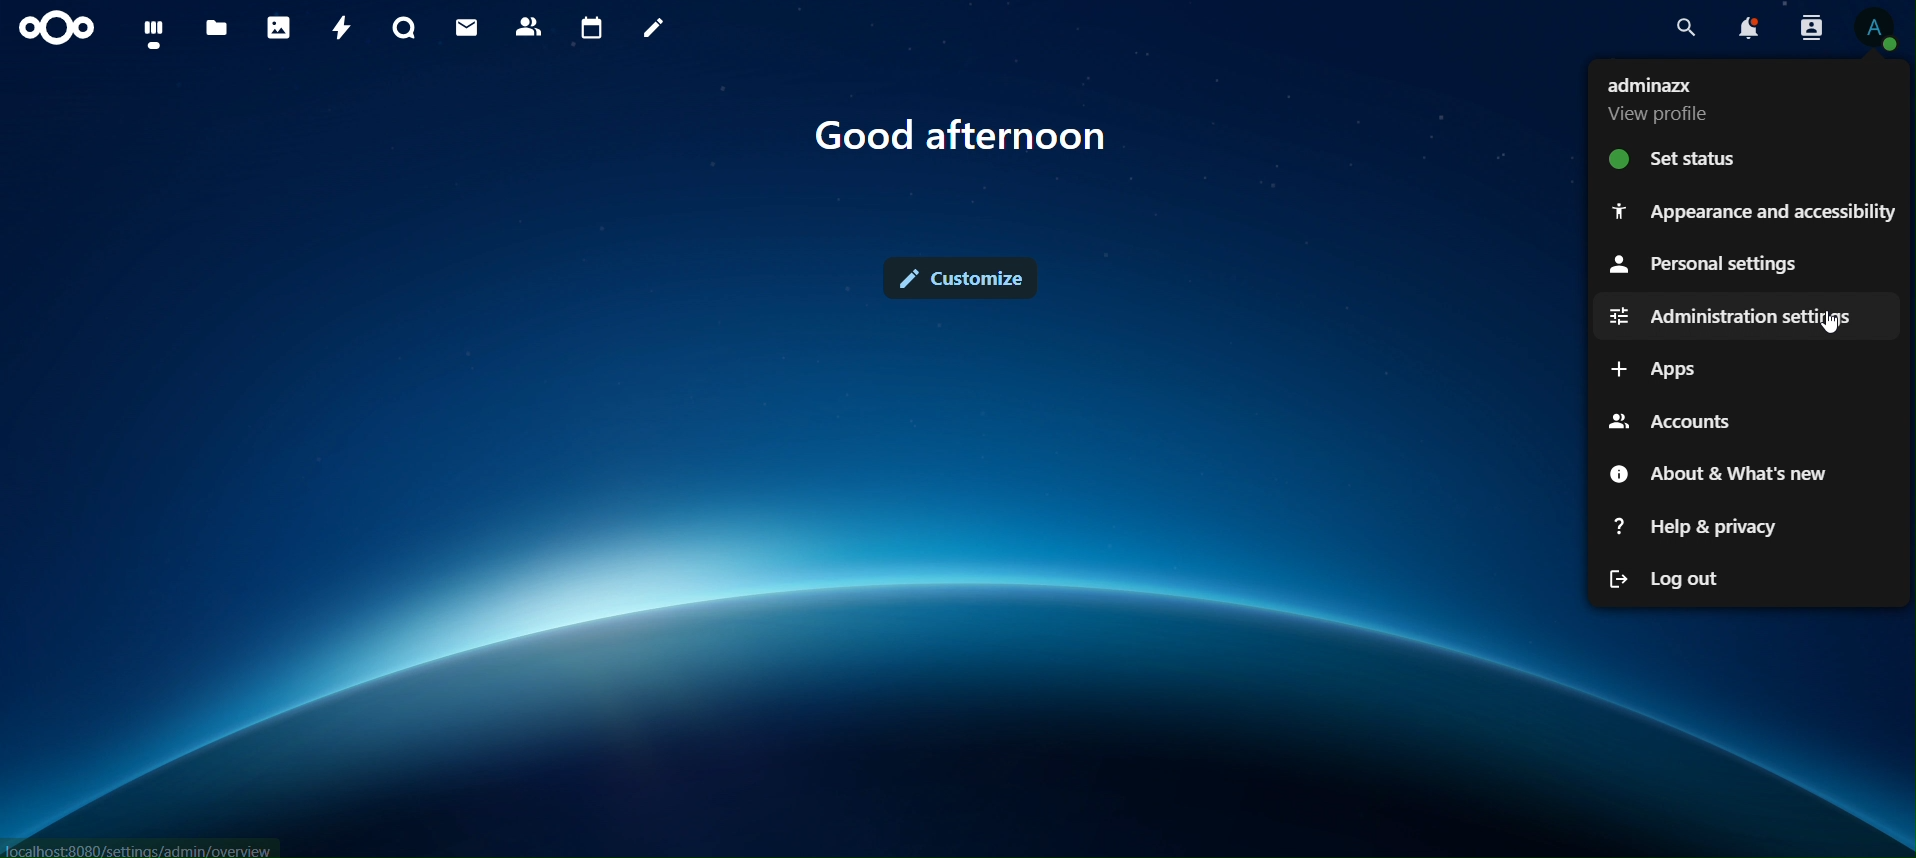  I want to click on personal settings, so click(1703, 264).